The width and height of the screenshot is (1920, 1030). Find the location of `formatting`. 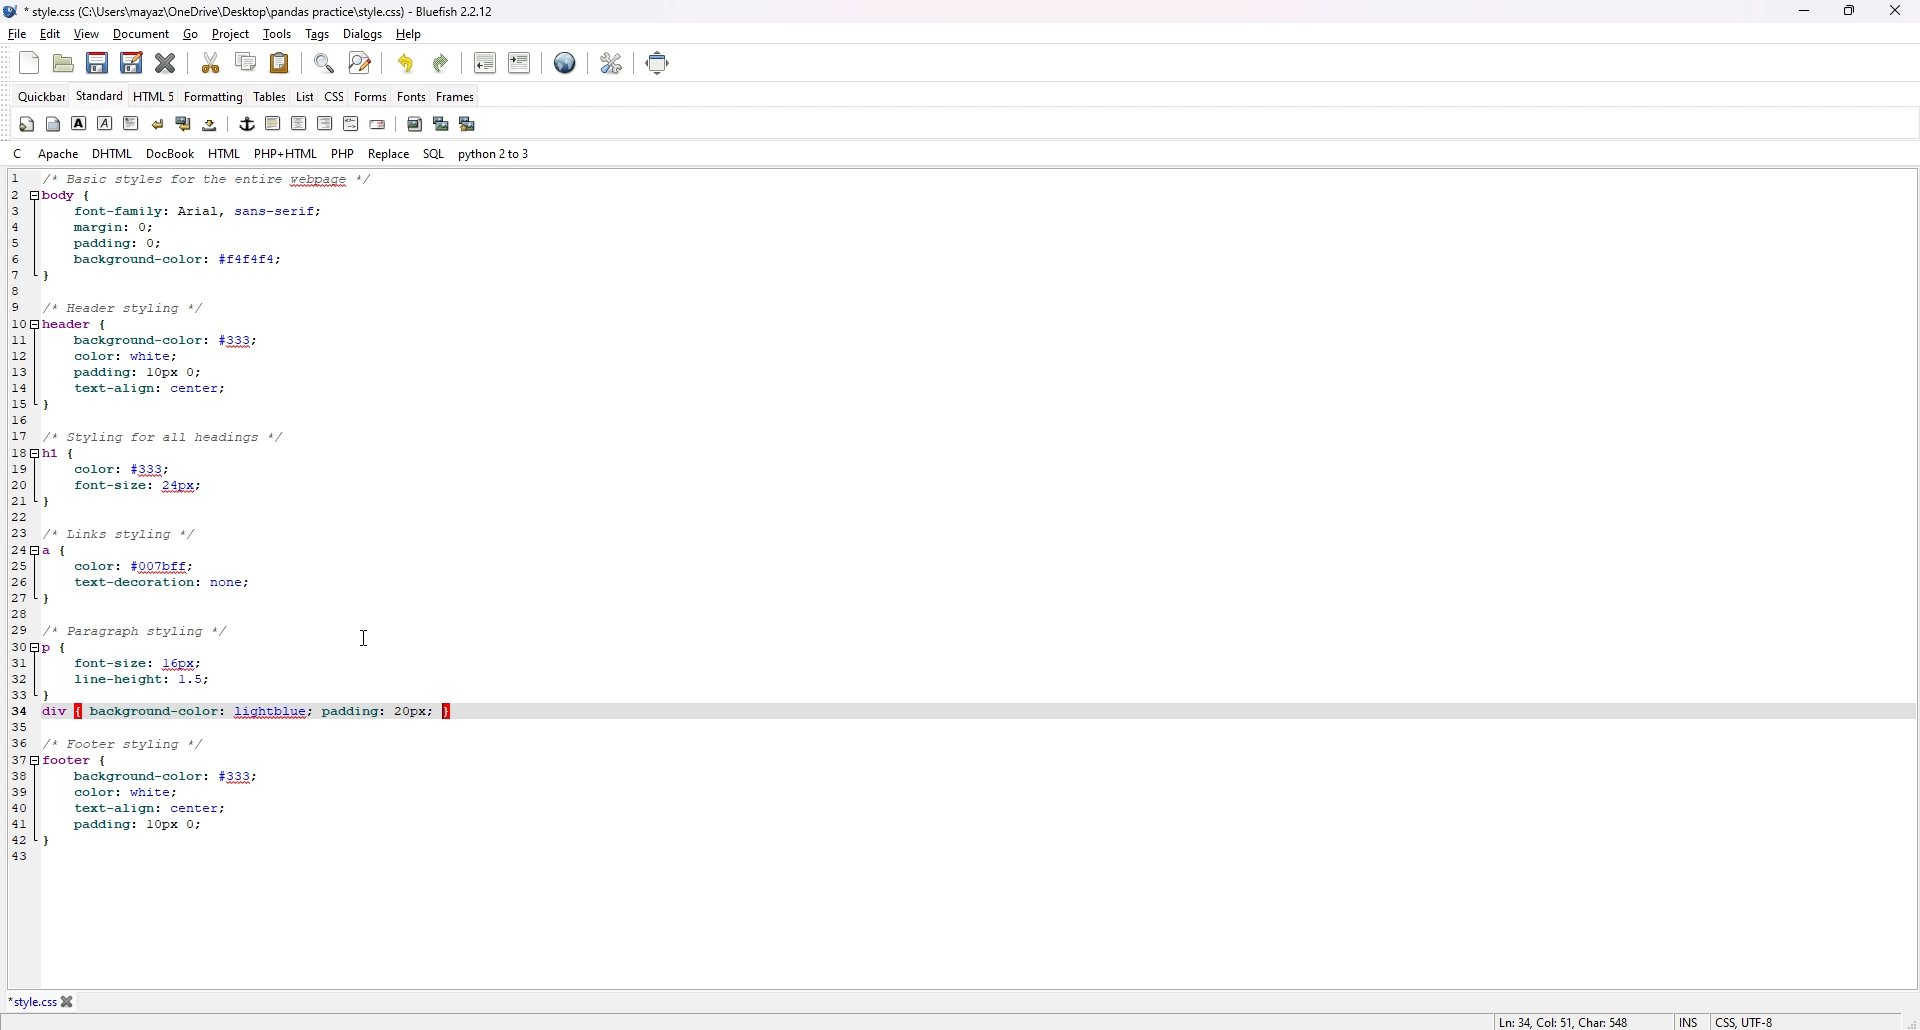

formatting is located at coordinates (215, 97).